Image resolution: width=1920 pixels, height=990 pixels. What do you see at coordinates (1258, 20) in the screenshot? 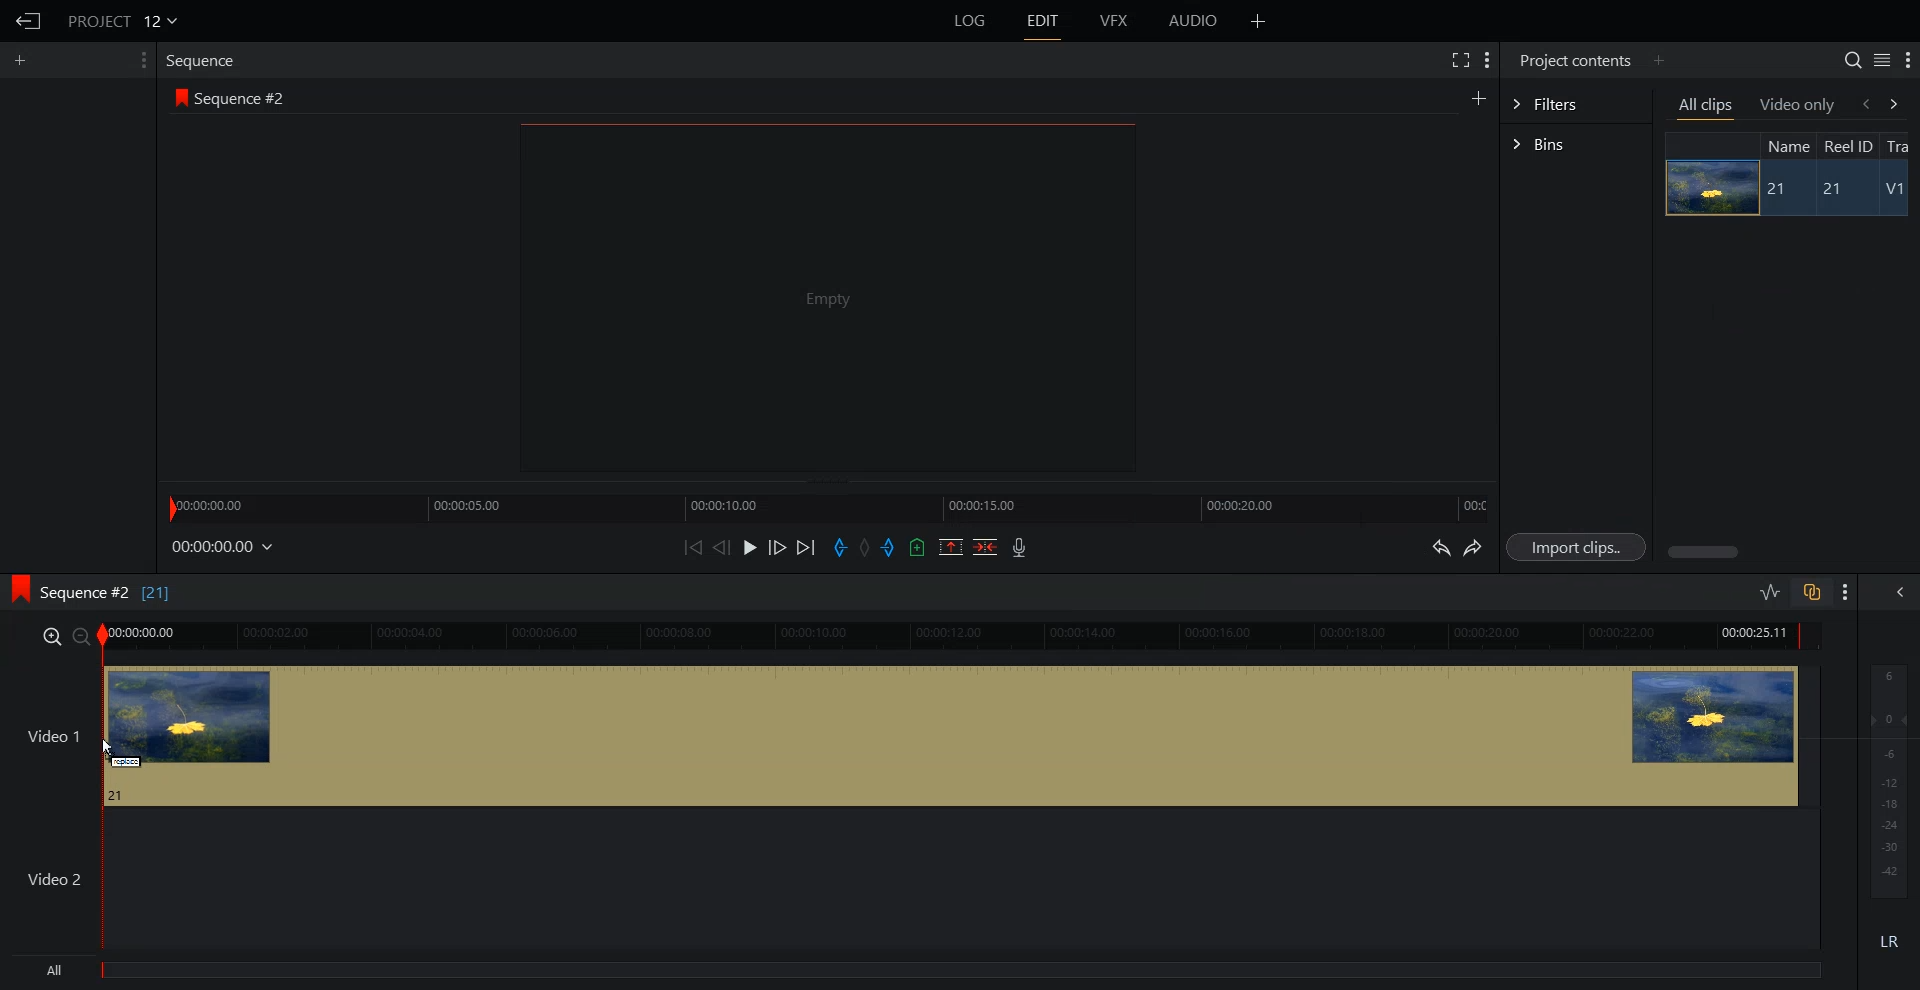
I see `Add Panel` at bounding box center [1258, 20].